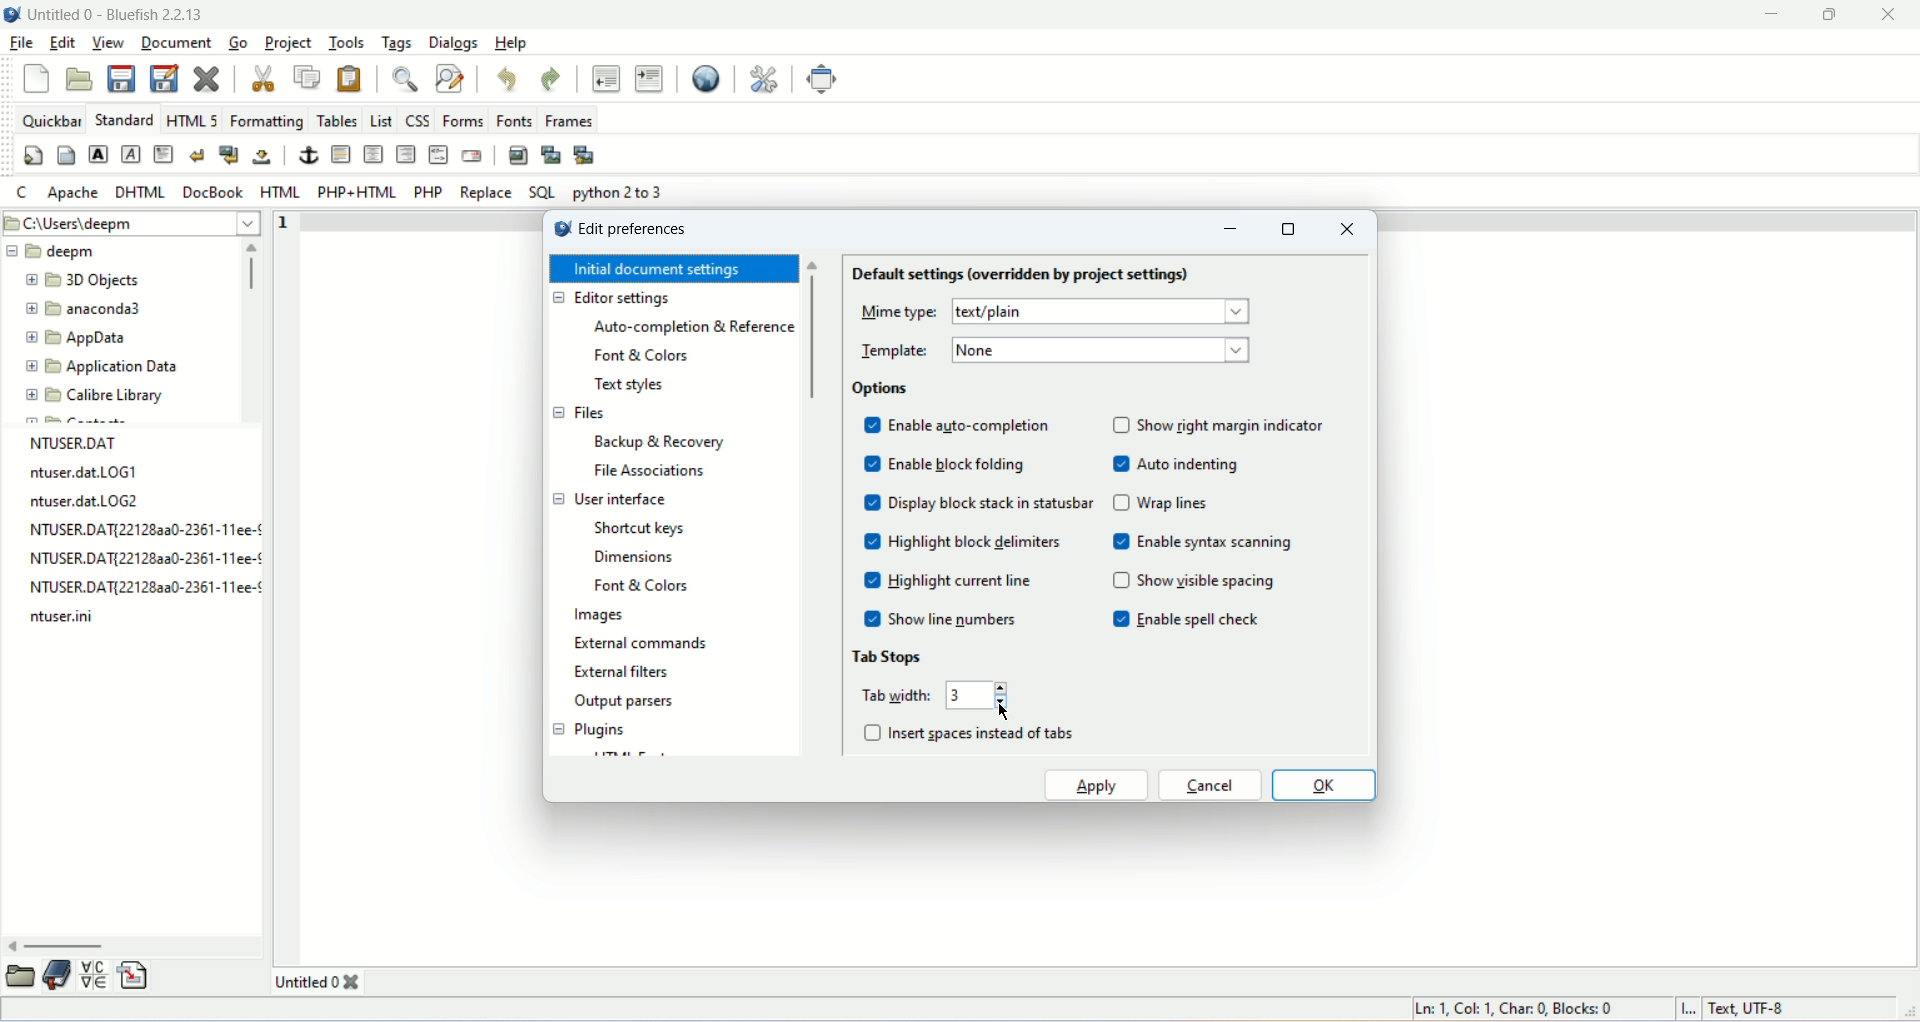  I want to click on redo, so click(549, 77).